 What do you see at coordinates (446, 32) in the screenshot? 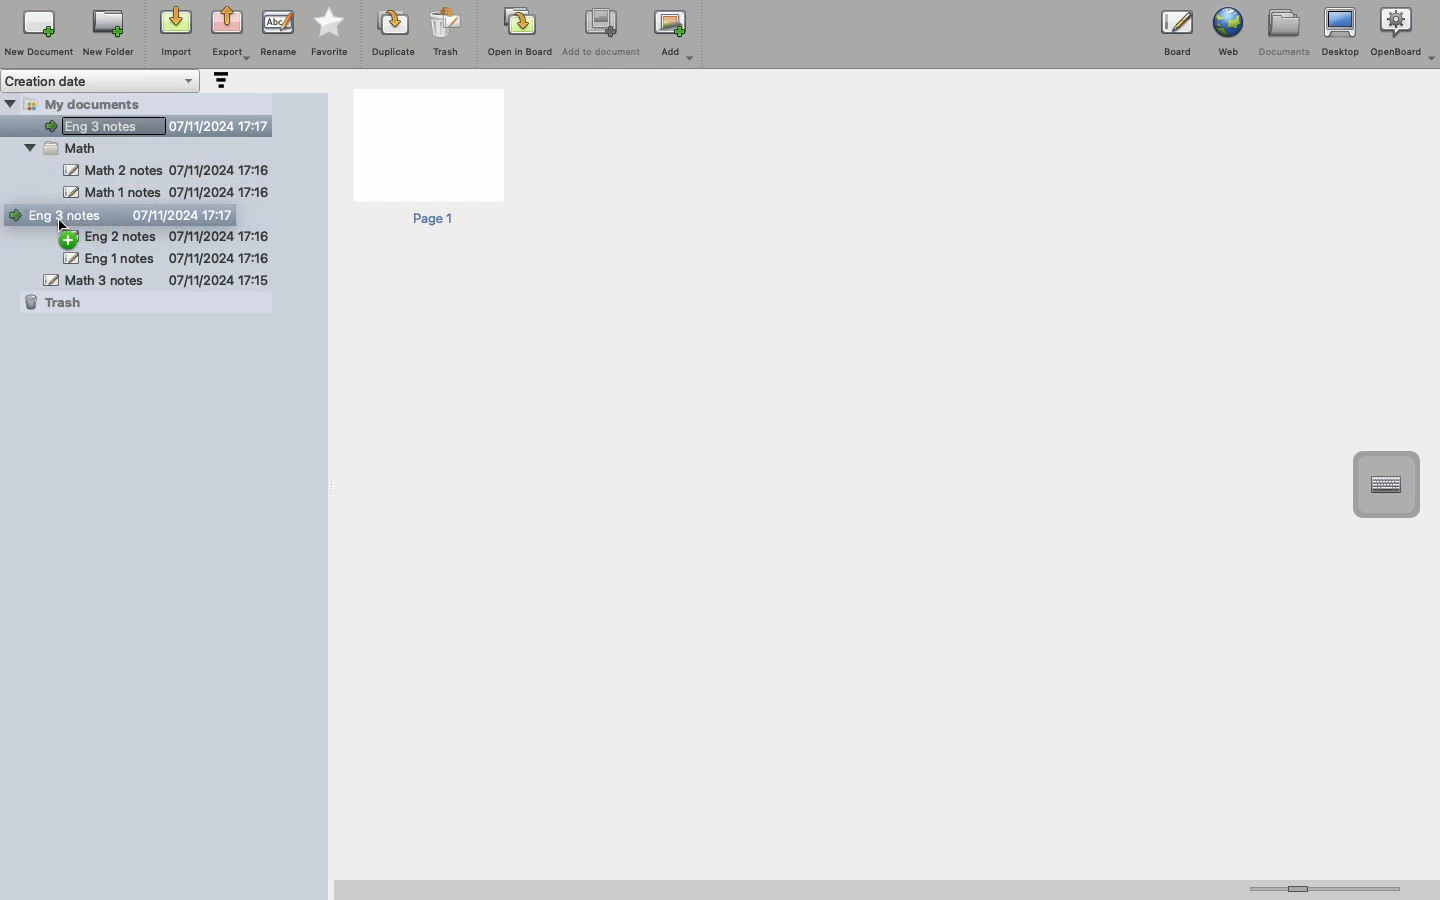
I see `Trash` at bounding box center [446, 32].